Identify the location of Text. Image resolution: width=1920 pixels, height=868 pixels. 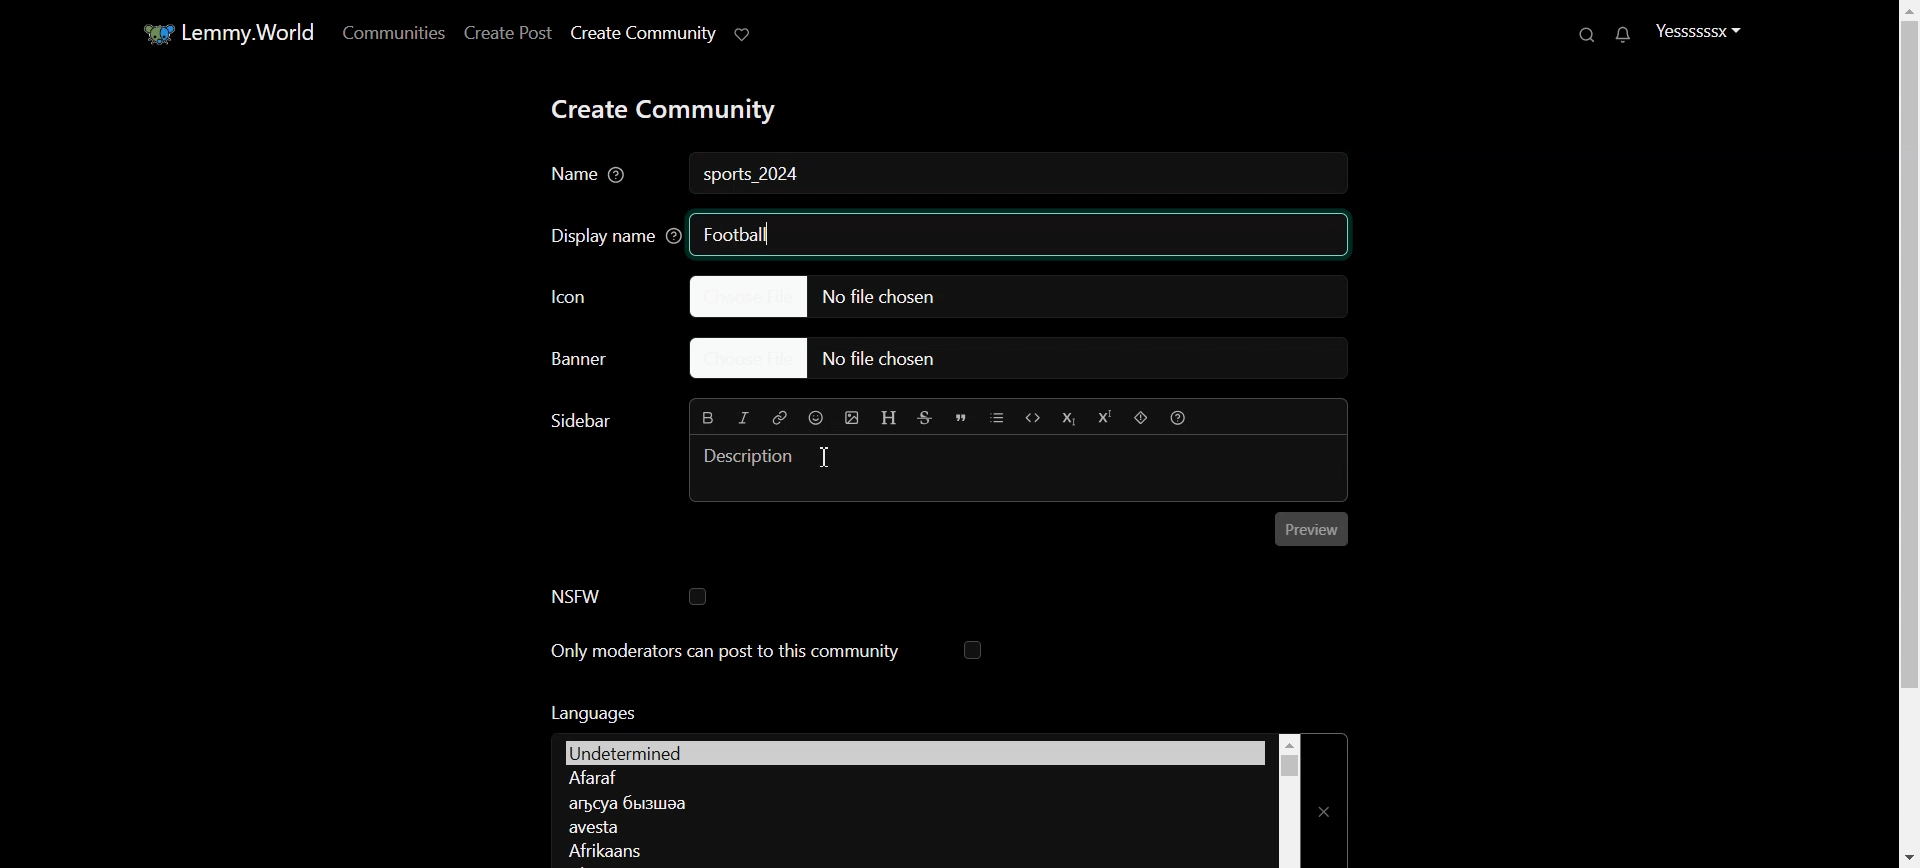
(754, 176).